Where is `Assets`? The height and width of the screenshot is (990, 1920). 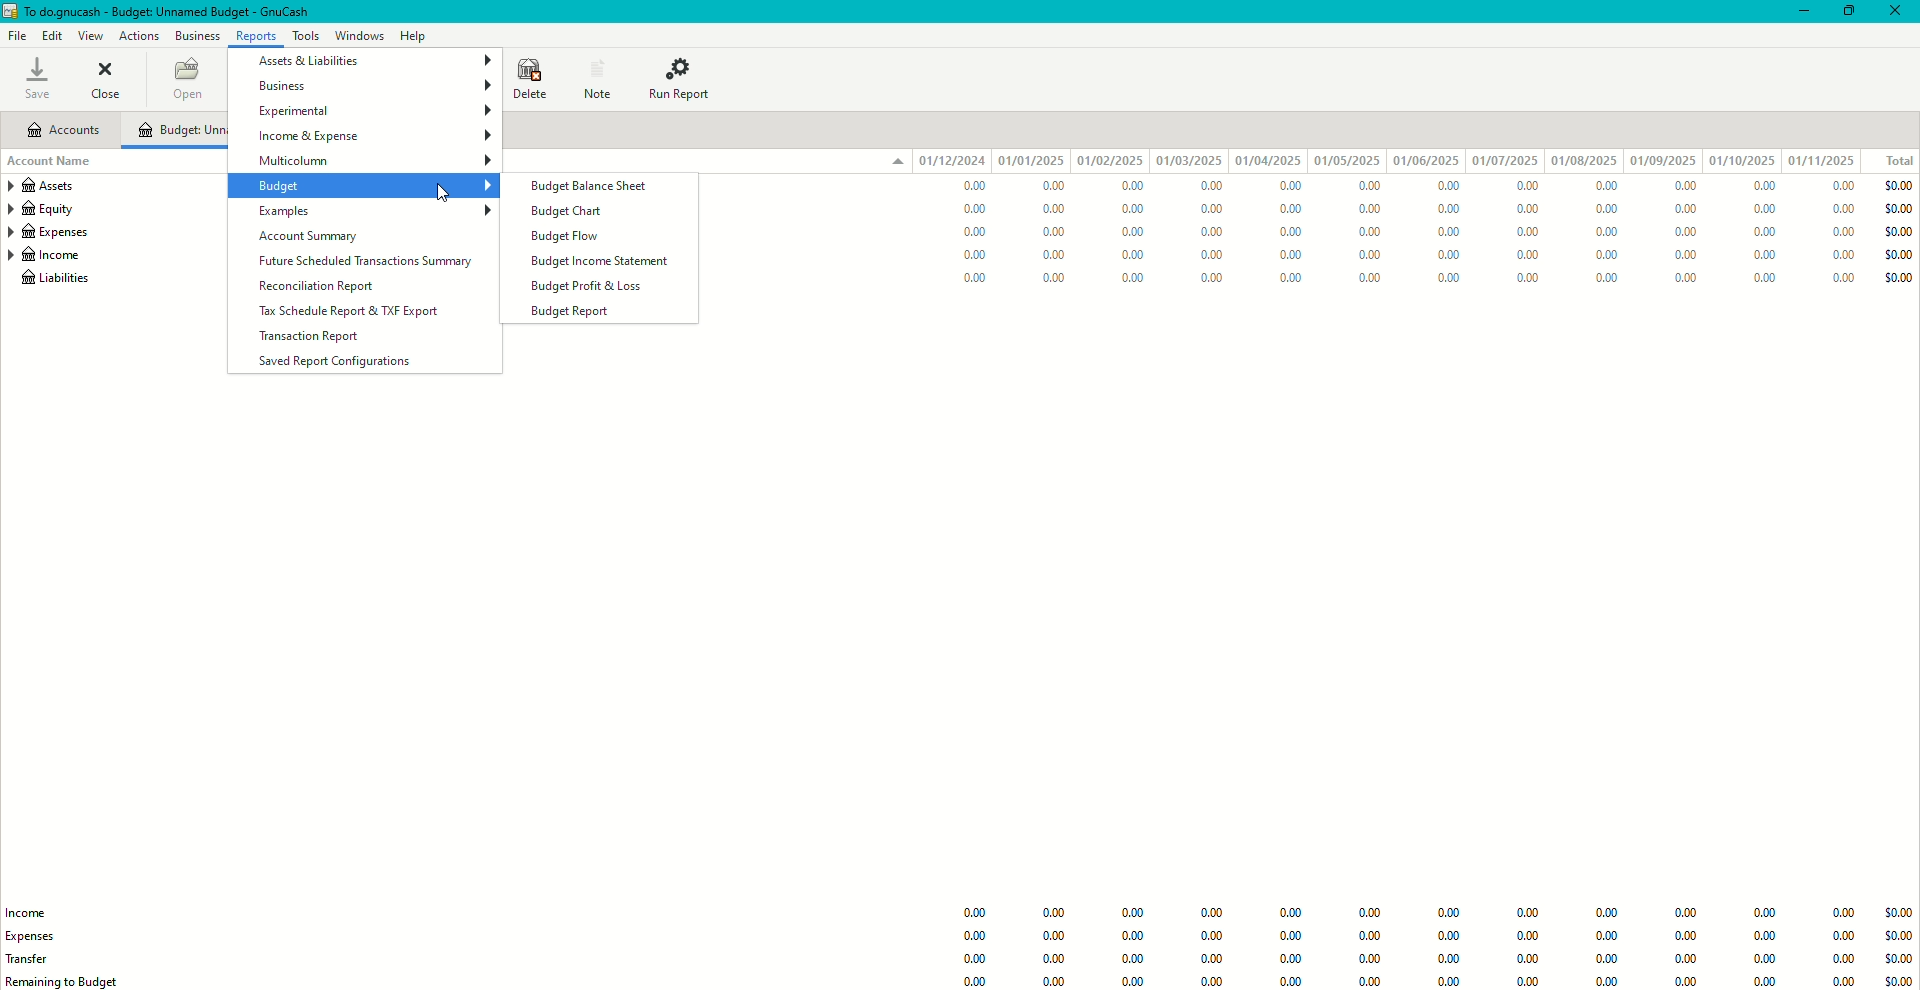
Assets is located at coordinates (47, 188).